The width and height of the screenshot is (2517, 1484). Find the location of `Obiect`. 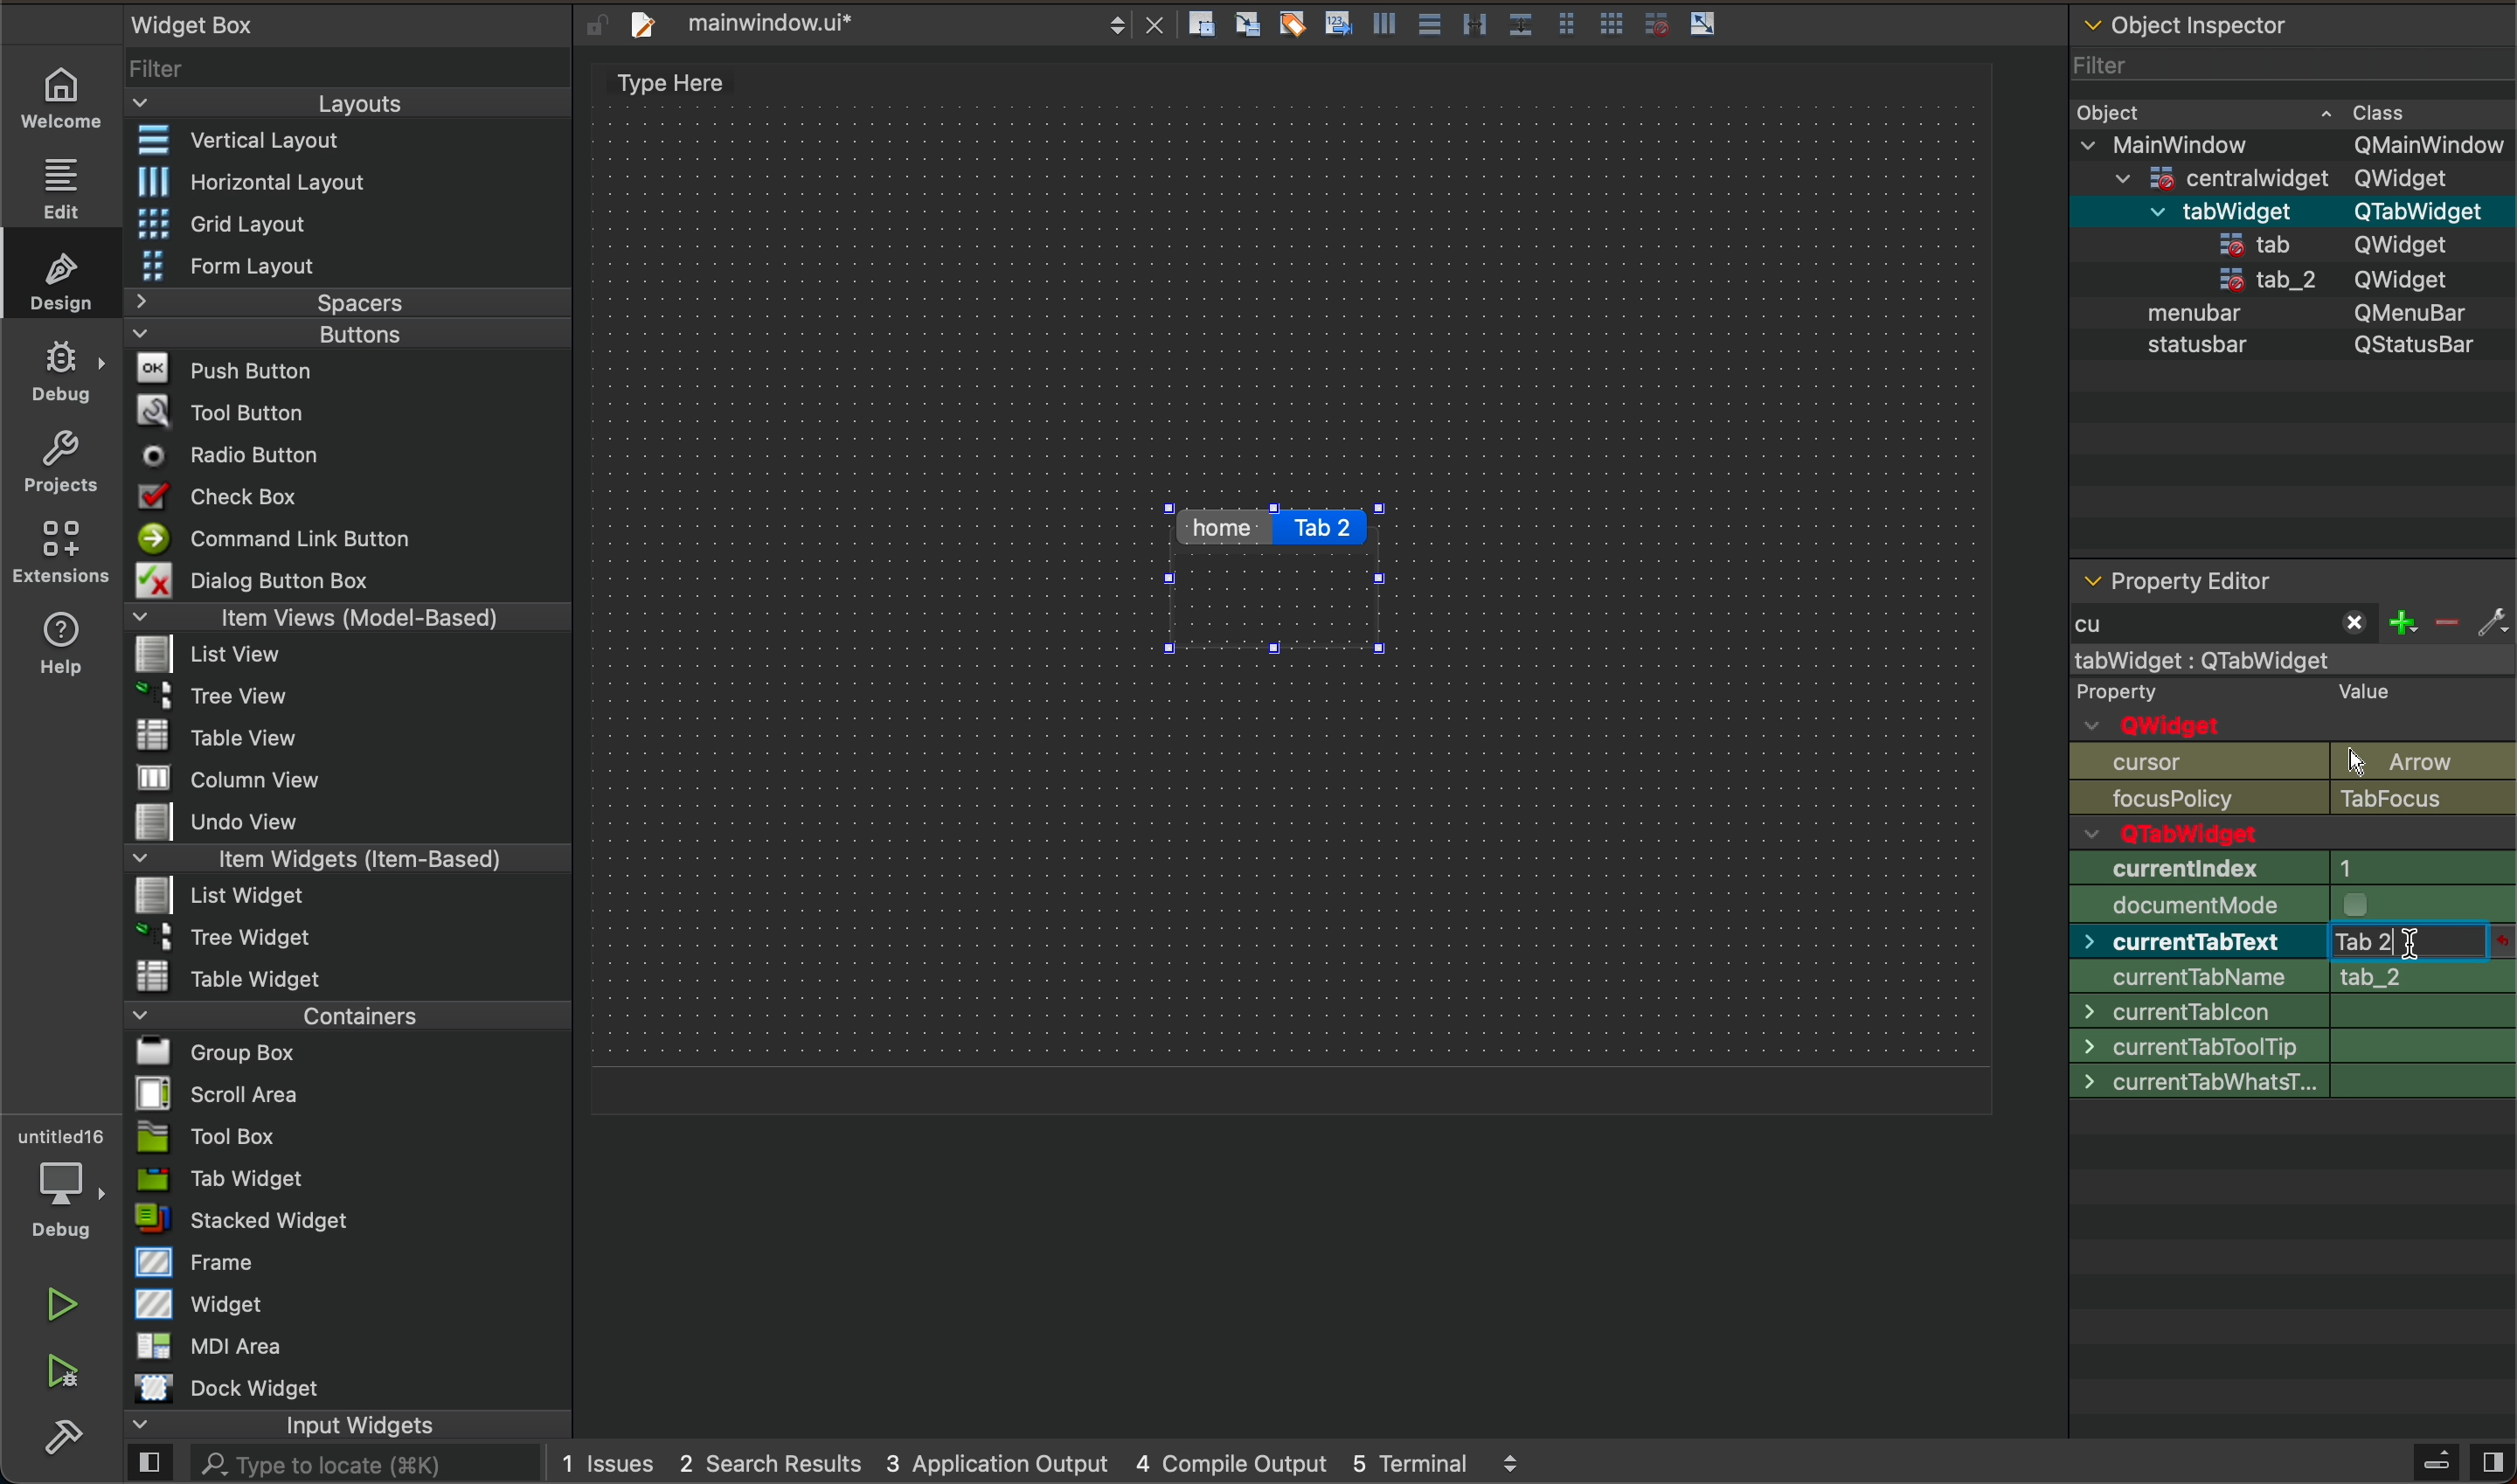

Obiect is located at coordinates (2109, 108).